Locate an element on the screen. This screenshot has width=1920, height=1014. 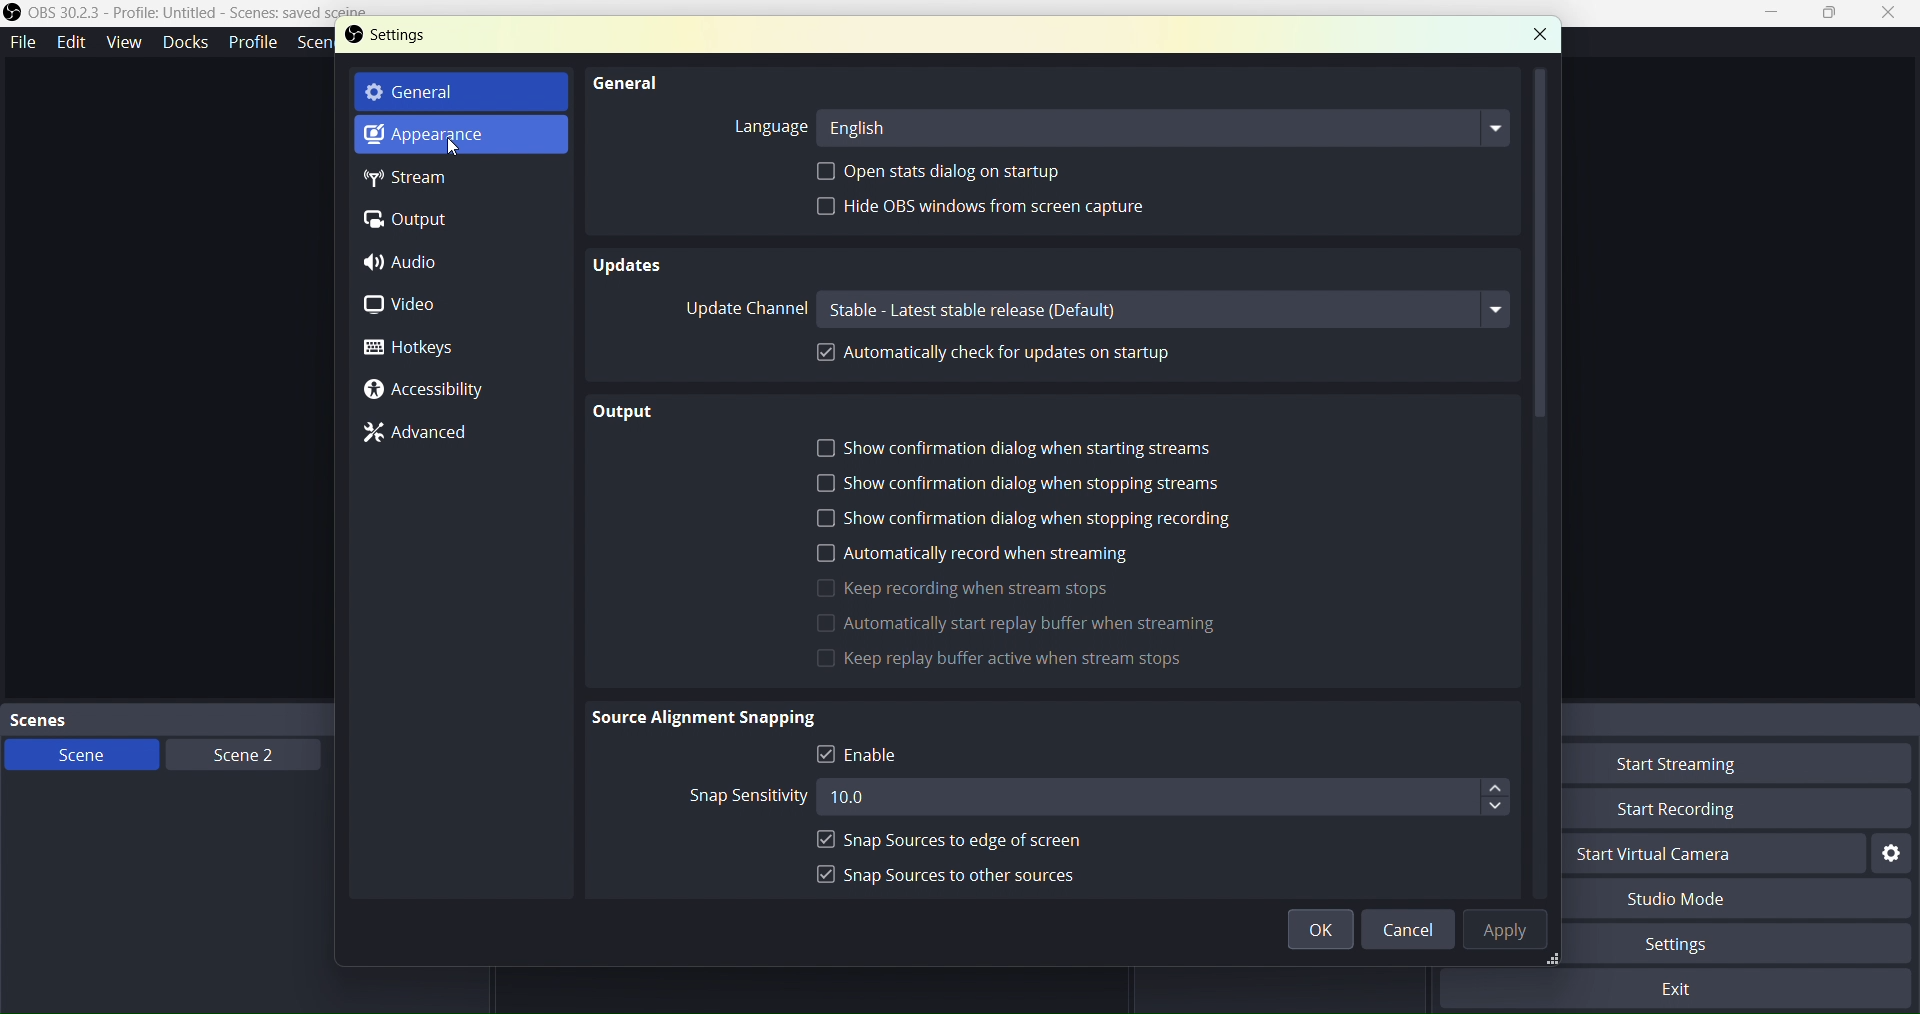
Scene2 is located at coordinates (236, 754).